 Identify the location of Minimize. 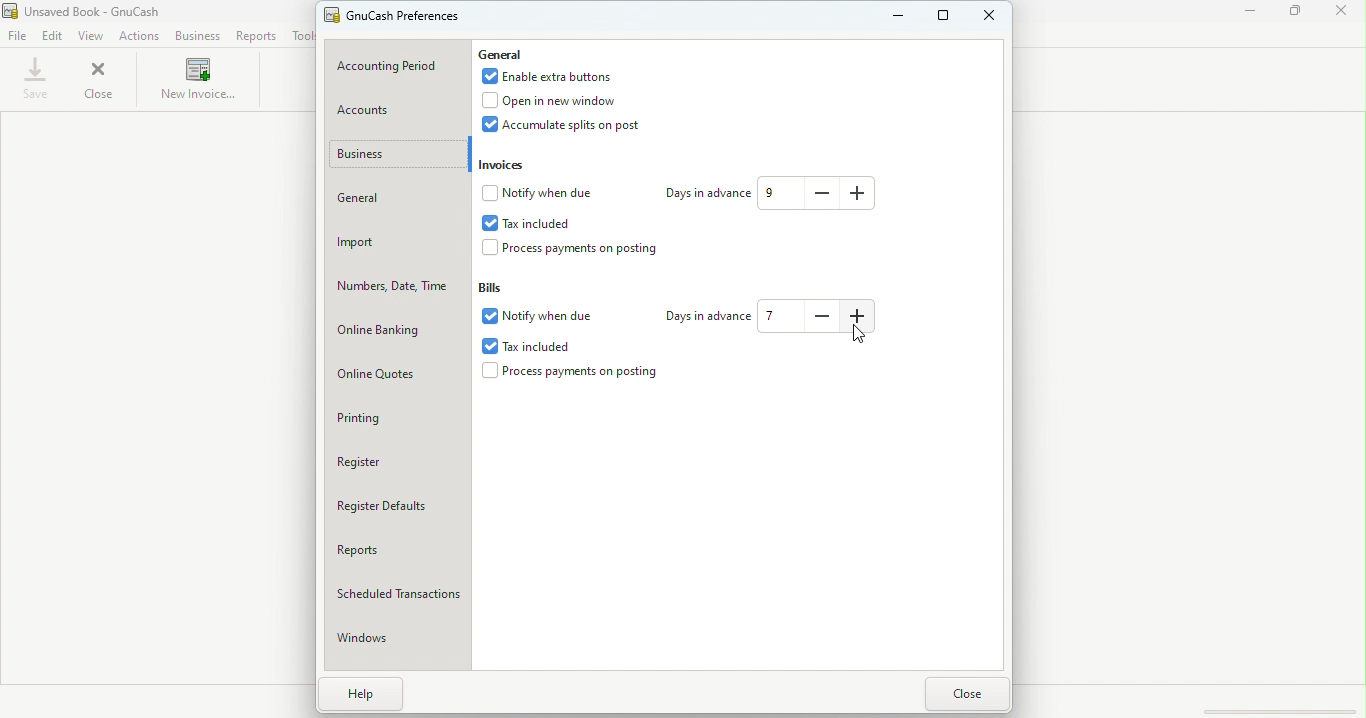
(1250, 12).